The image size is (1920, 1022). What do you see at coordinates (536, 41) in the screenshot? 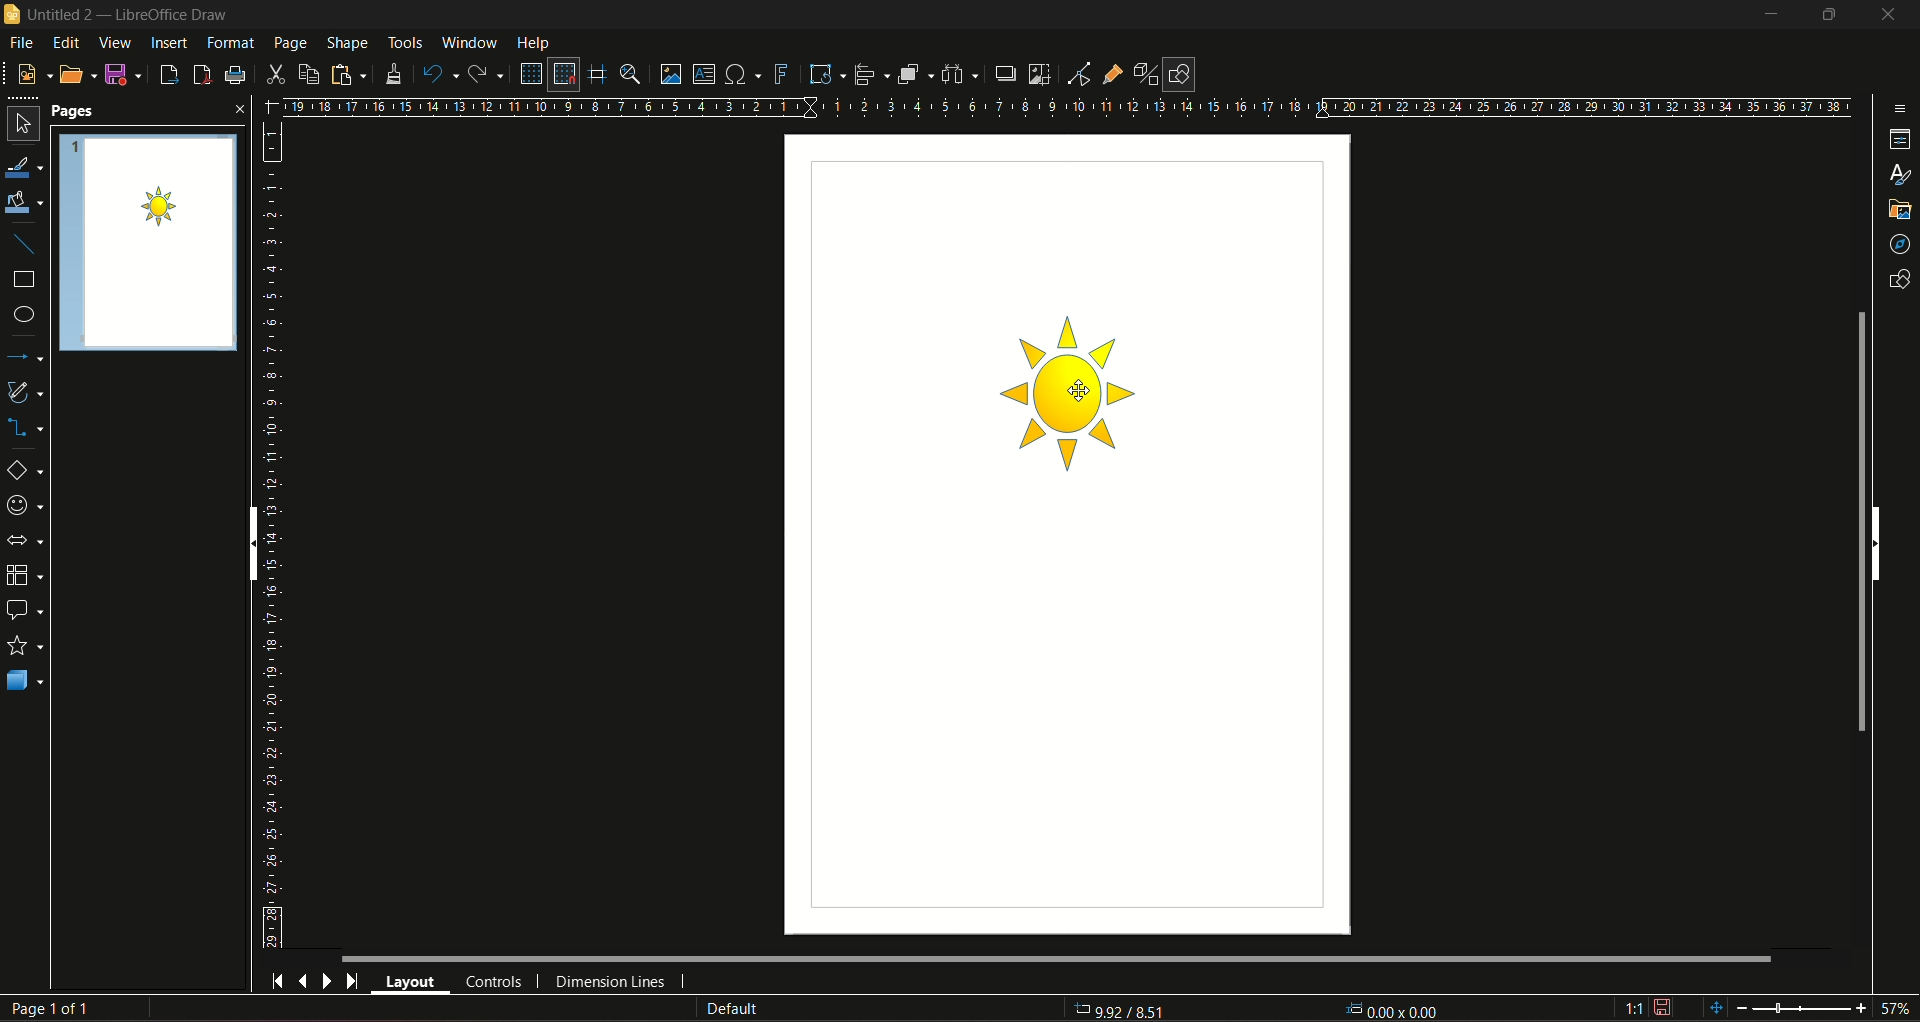
I see `help` at bounding box center [536, 41].